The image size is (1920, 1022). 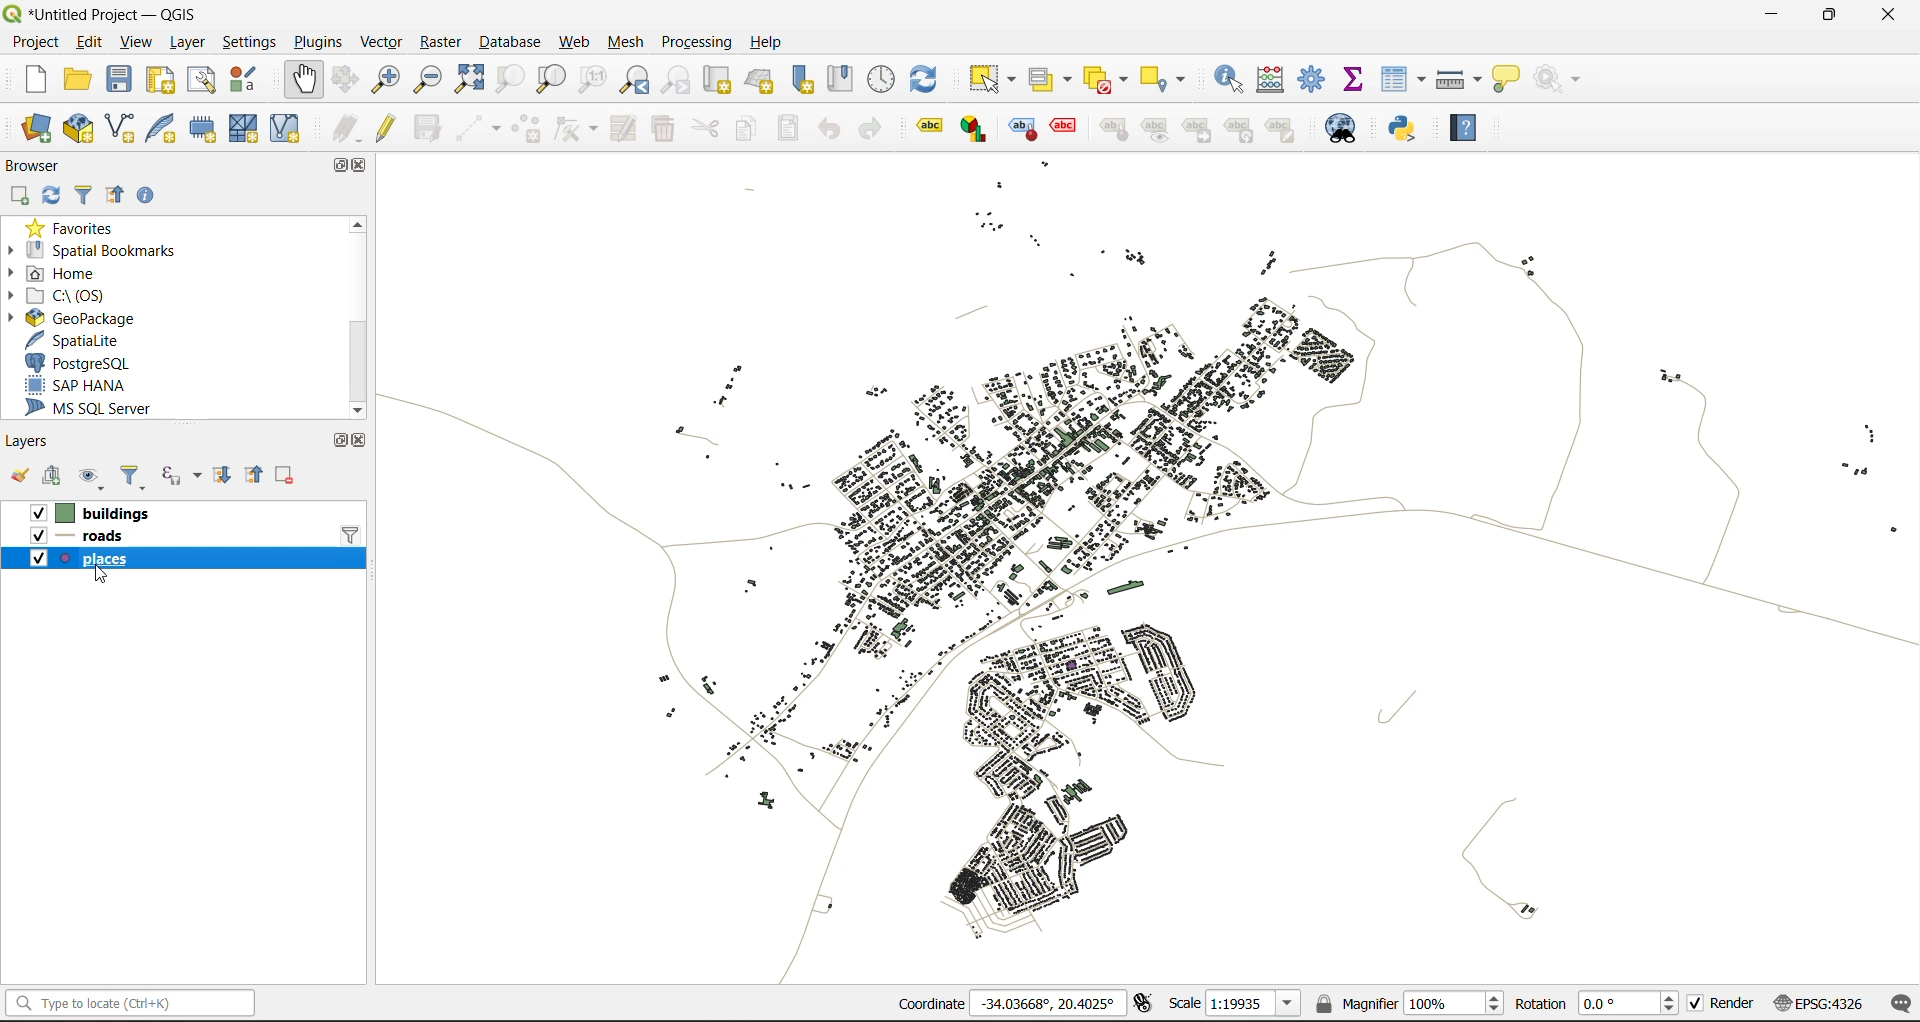 What do you see at coordinates (847, 77) in the screenshot?
I see `show spatial bookmark` at bounding box center [847, 77].